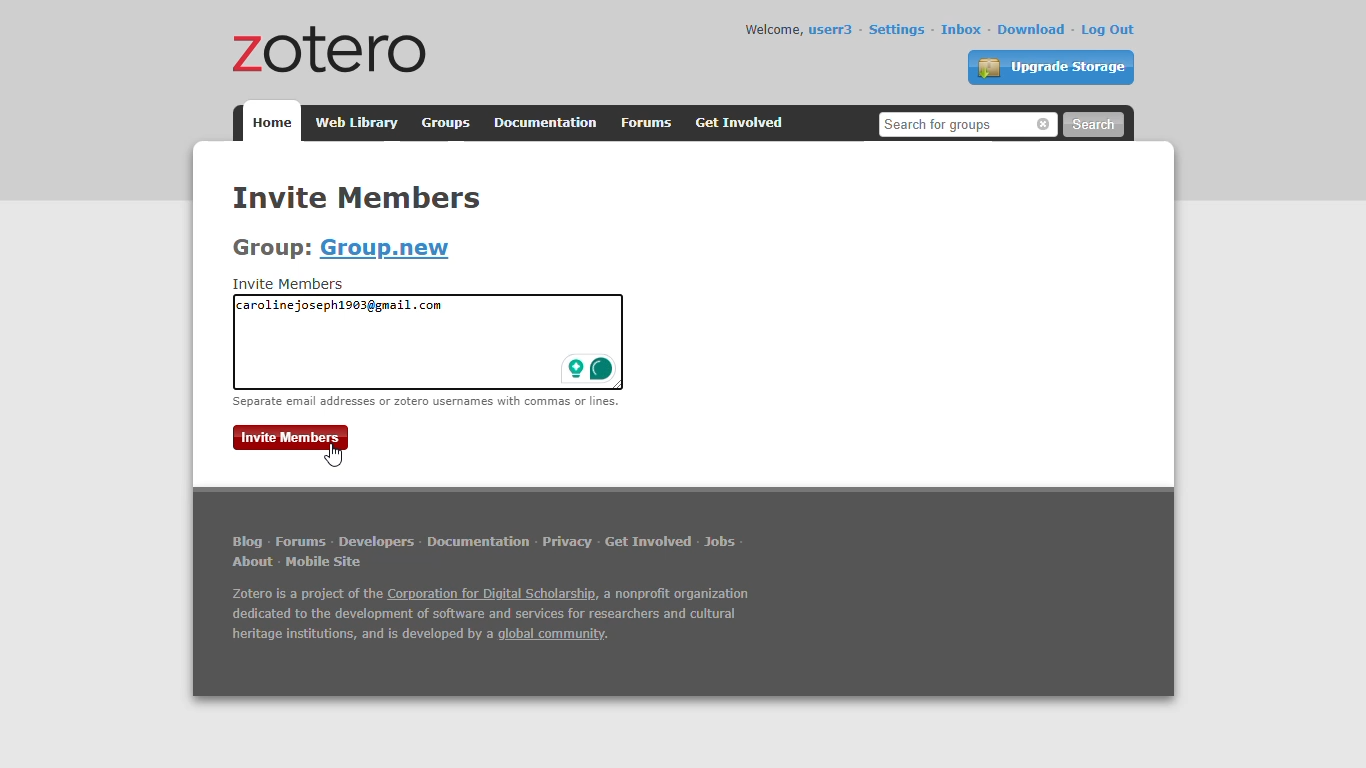  Describe the element at coordinates (1032, 29) in the screenshot. I see `download` at that location.